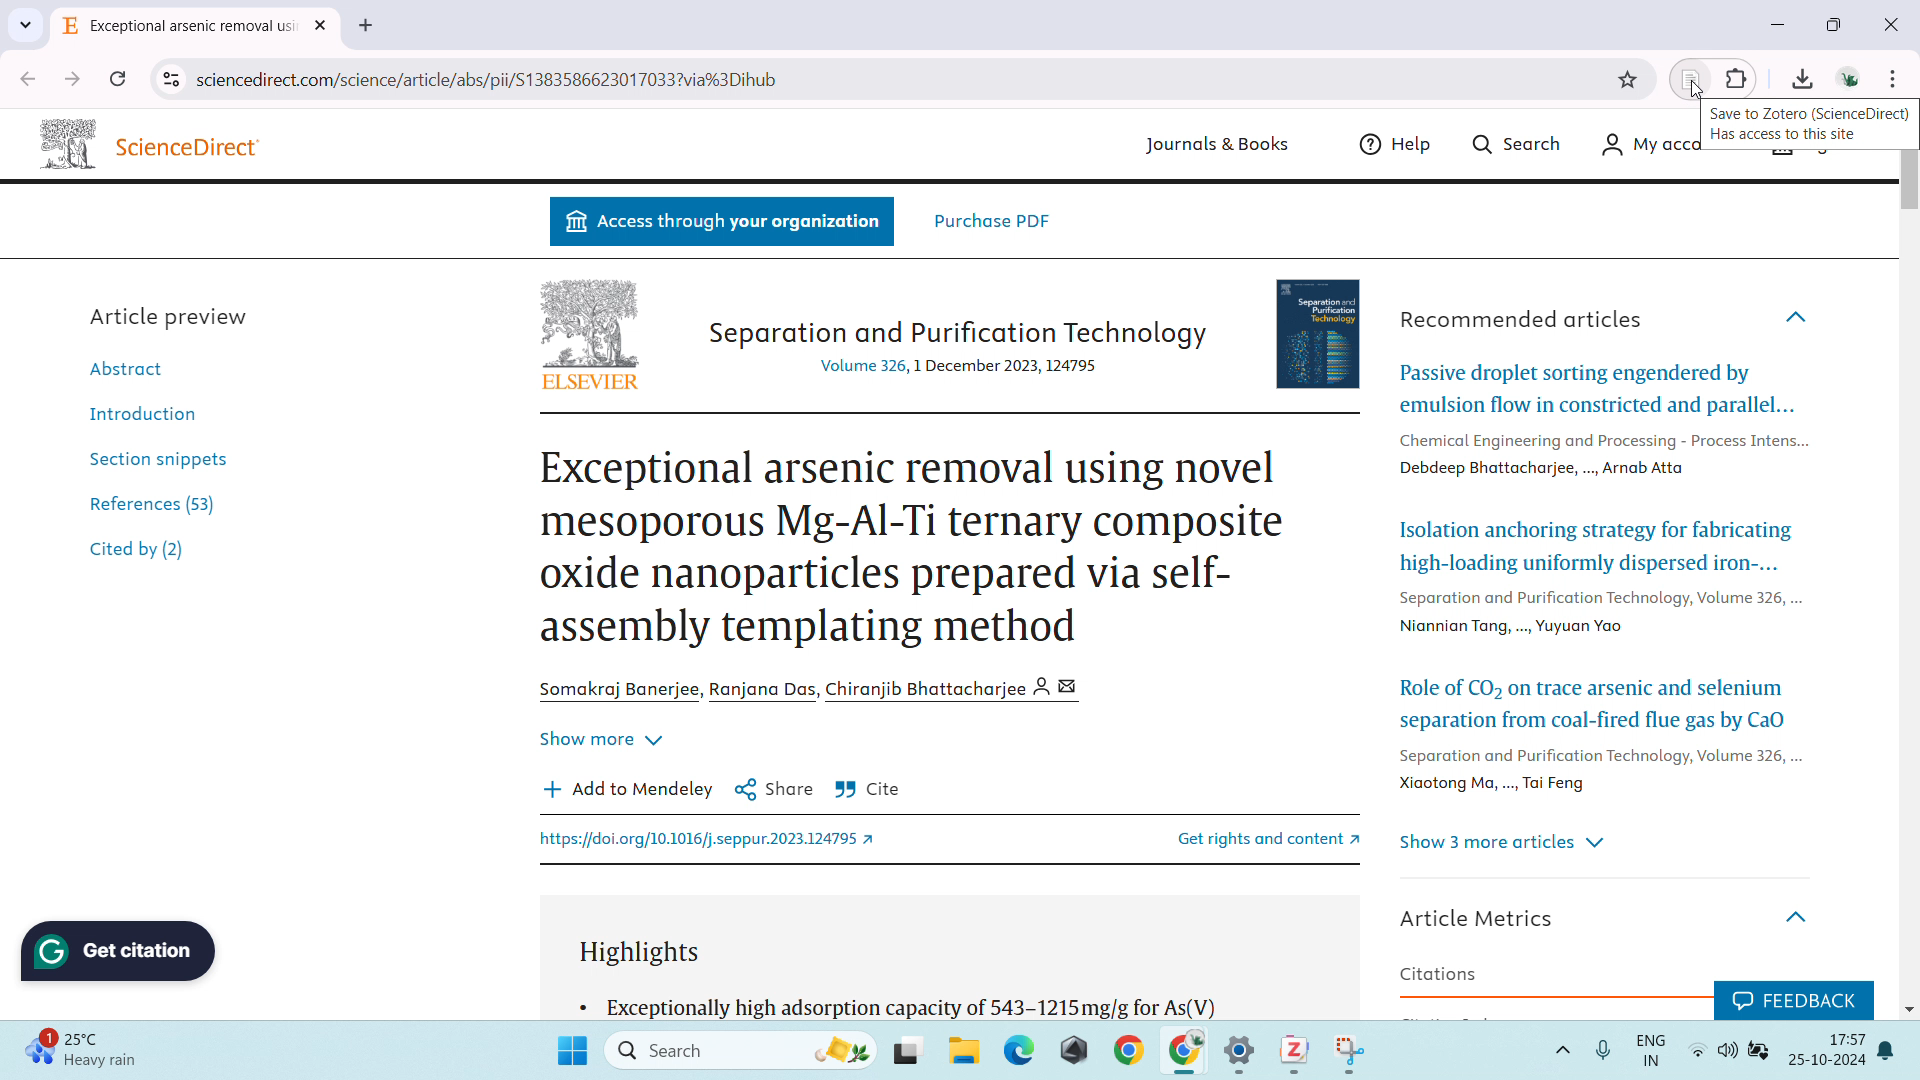 The height and width of the screenshot is (1080, 1920). What do you see at coordinates (1519, 142) in the screenshot?
I see `Search` at bounding box center [1519, 142].